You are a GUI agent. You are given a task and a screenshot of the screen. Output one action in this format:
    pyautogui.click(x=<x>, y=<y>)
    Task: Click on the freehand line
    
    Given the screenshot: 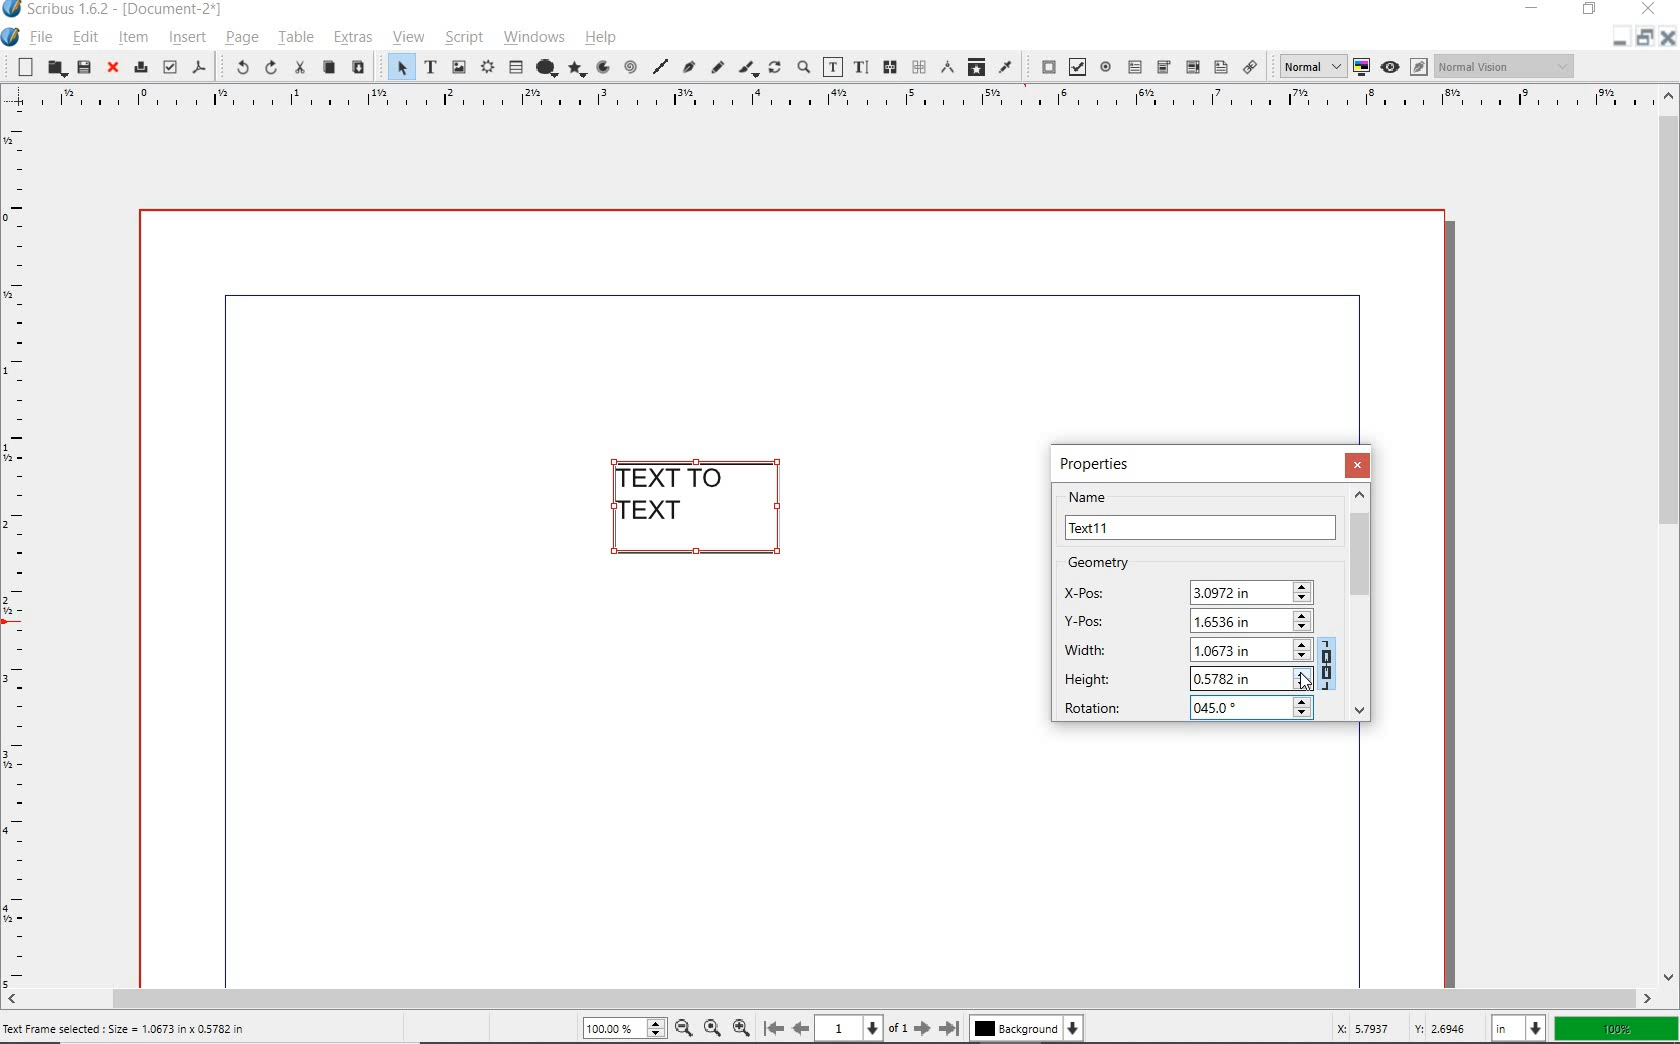 What is the action you would take?
    pyautogui.click(x=718, y=66)
    